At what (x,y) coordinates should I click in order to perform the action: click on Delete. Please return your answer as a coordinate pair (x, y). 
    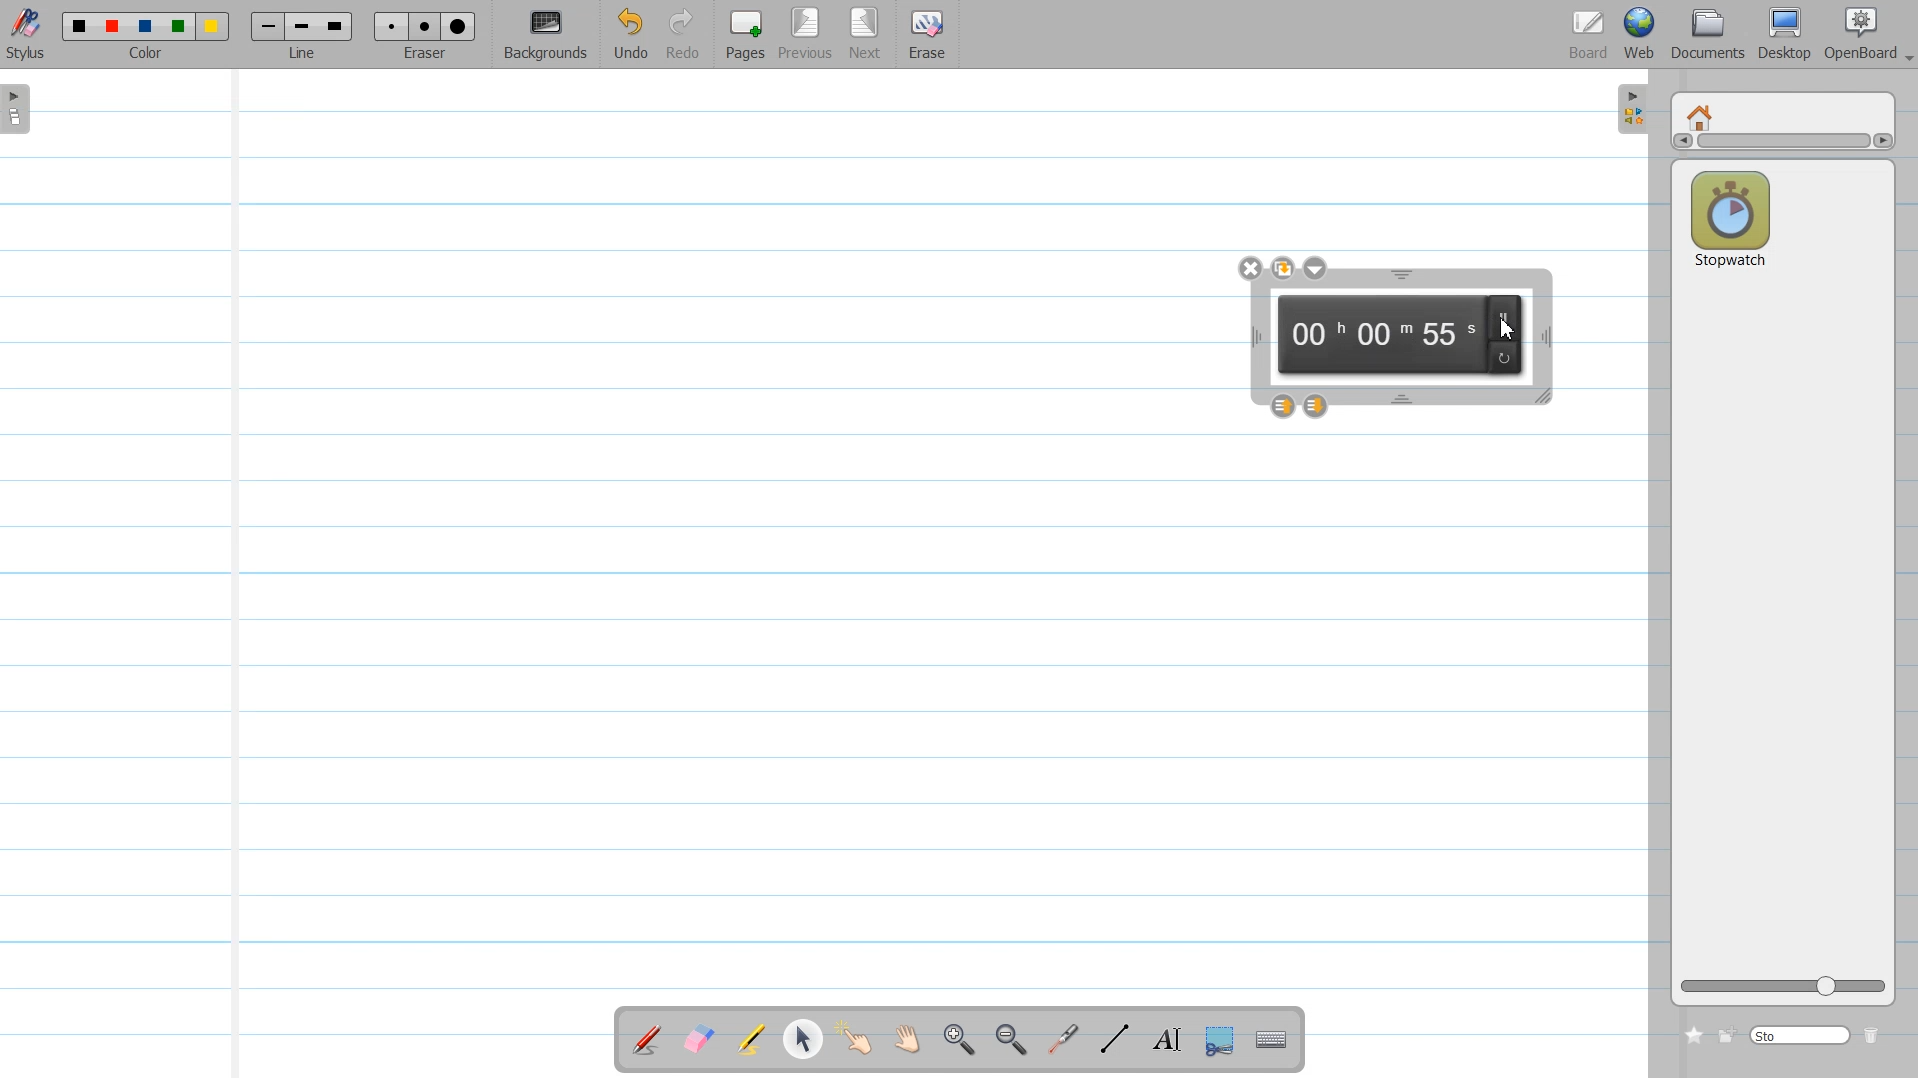
    Looking at the image, I should click on (1876, 1035).